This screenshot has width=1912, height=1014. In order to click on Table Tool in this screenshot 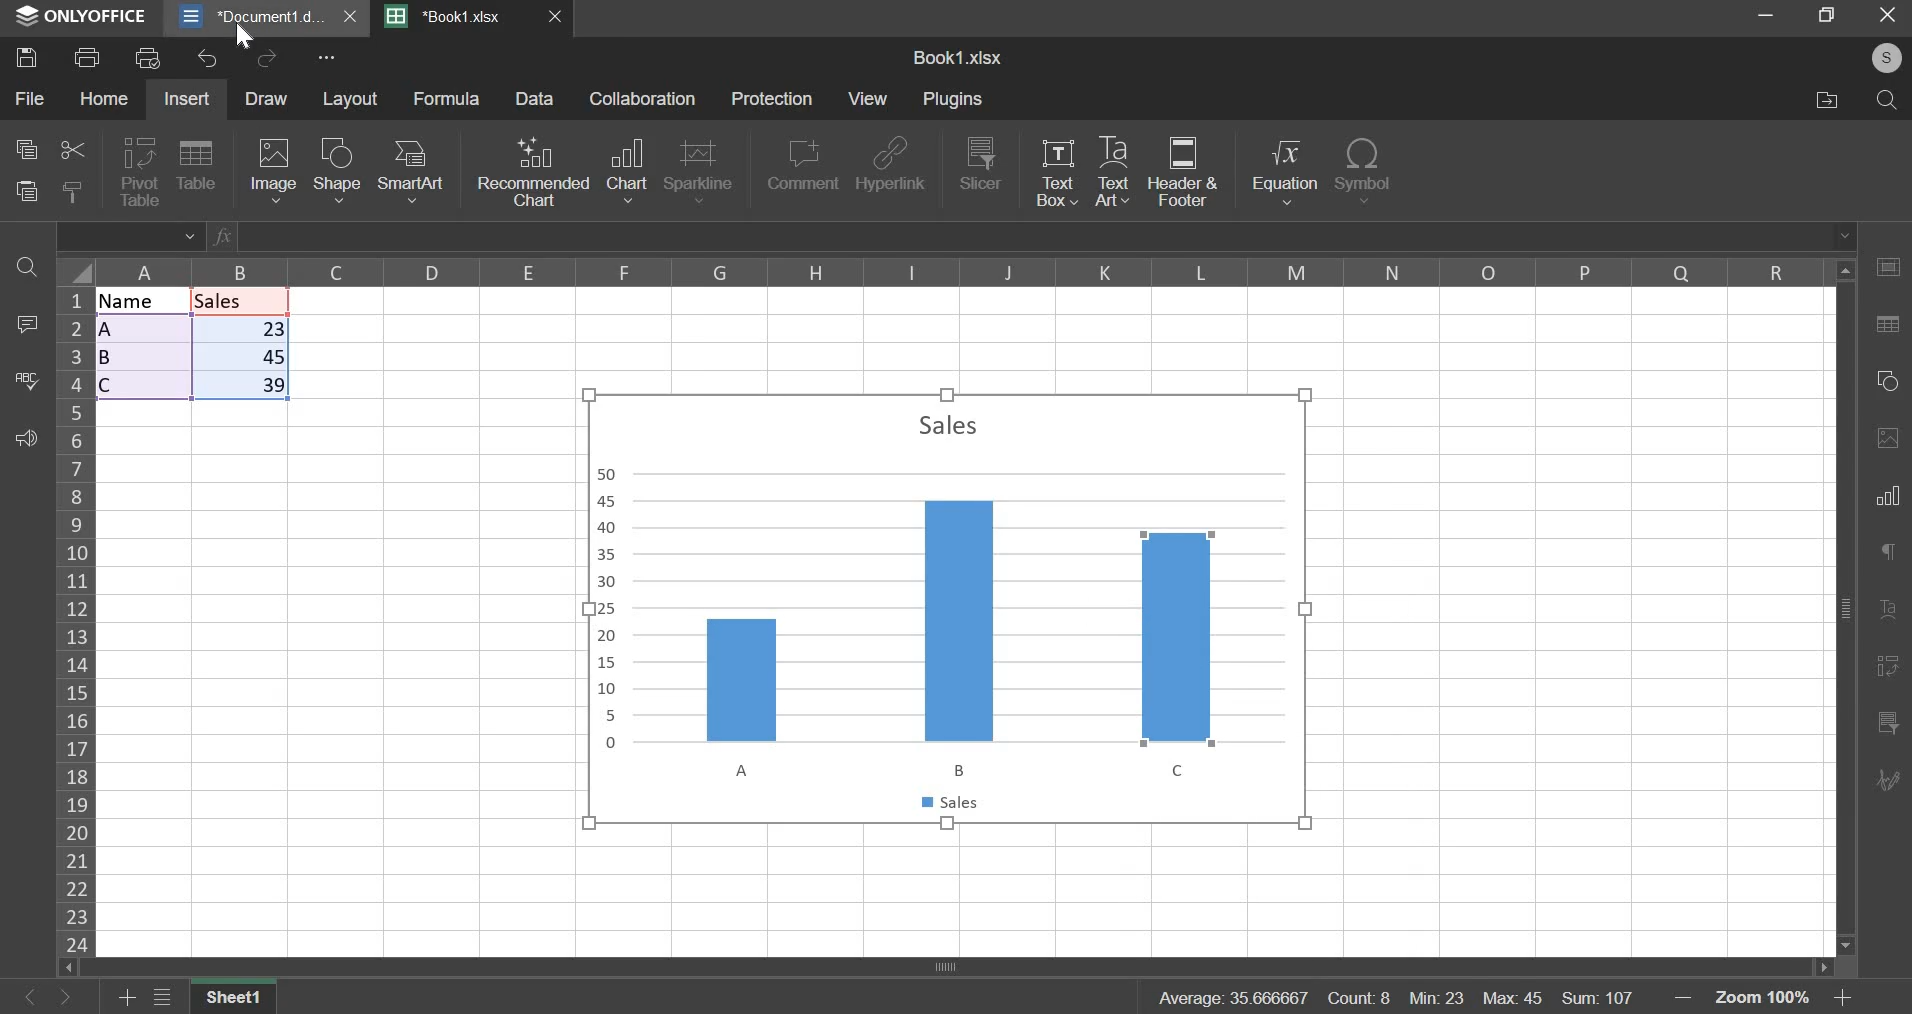, I will do `click(1887, 266)`.